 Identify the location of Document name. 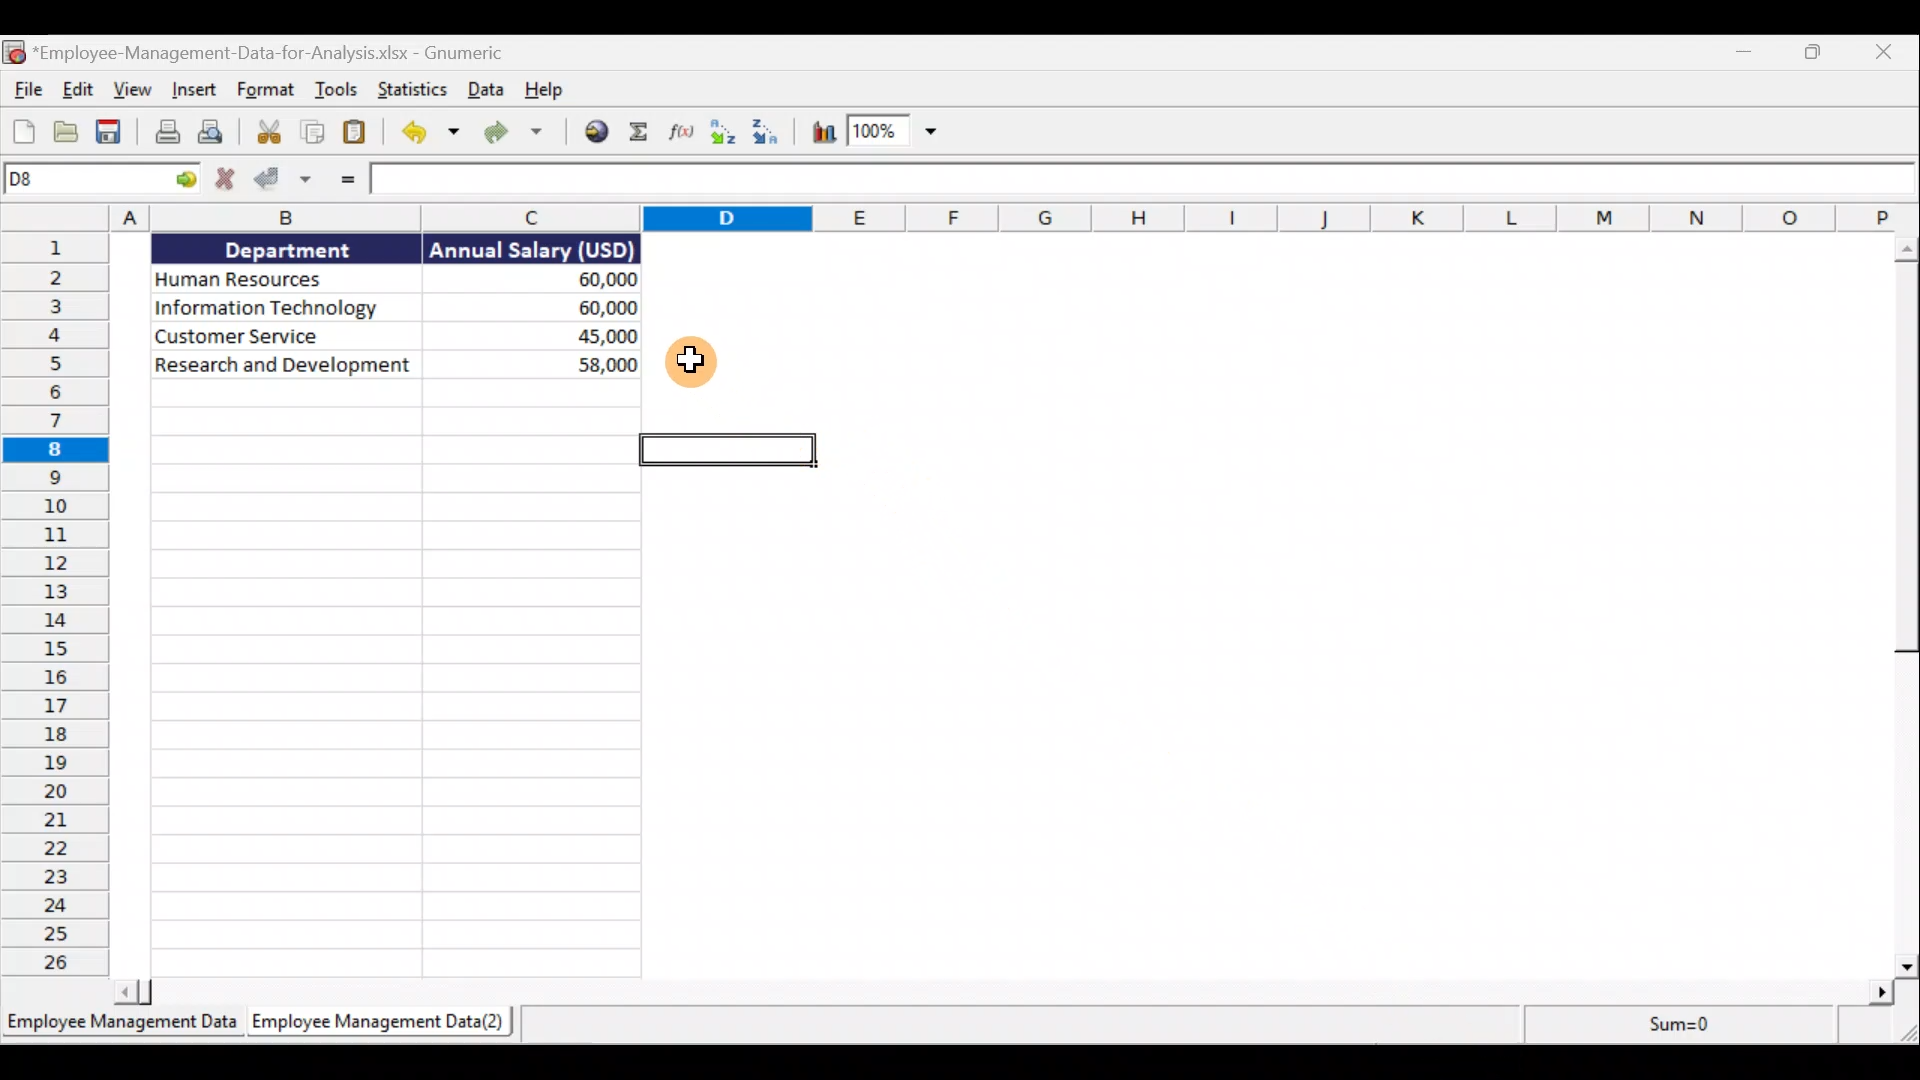
(259, 49).